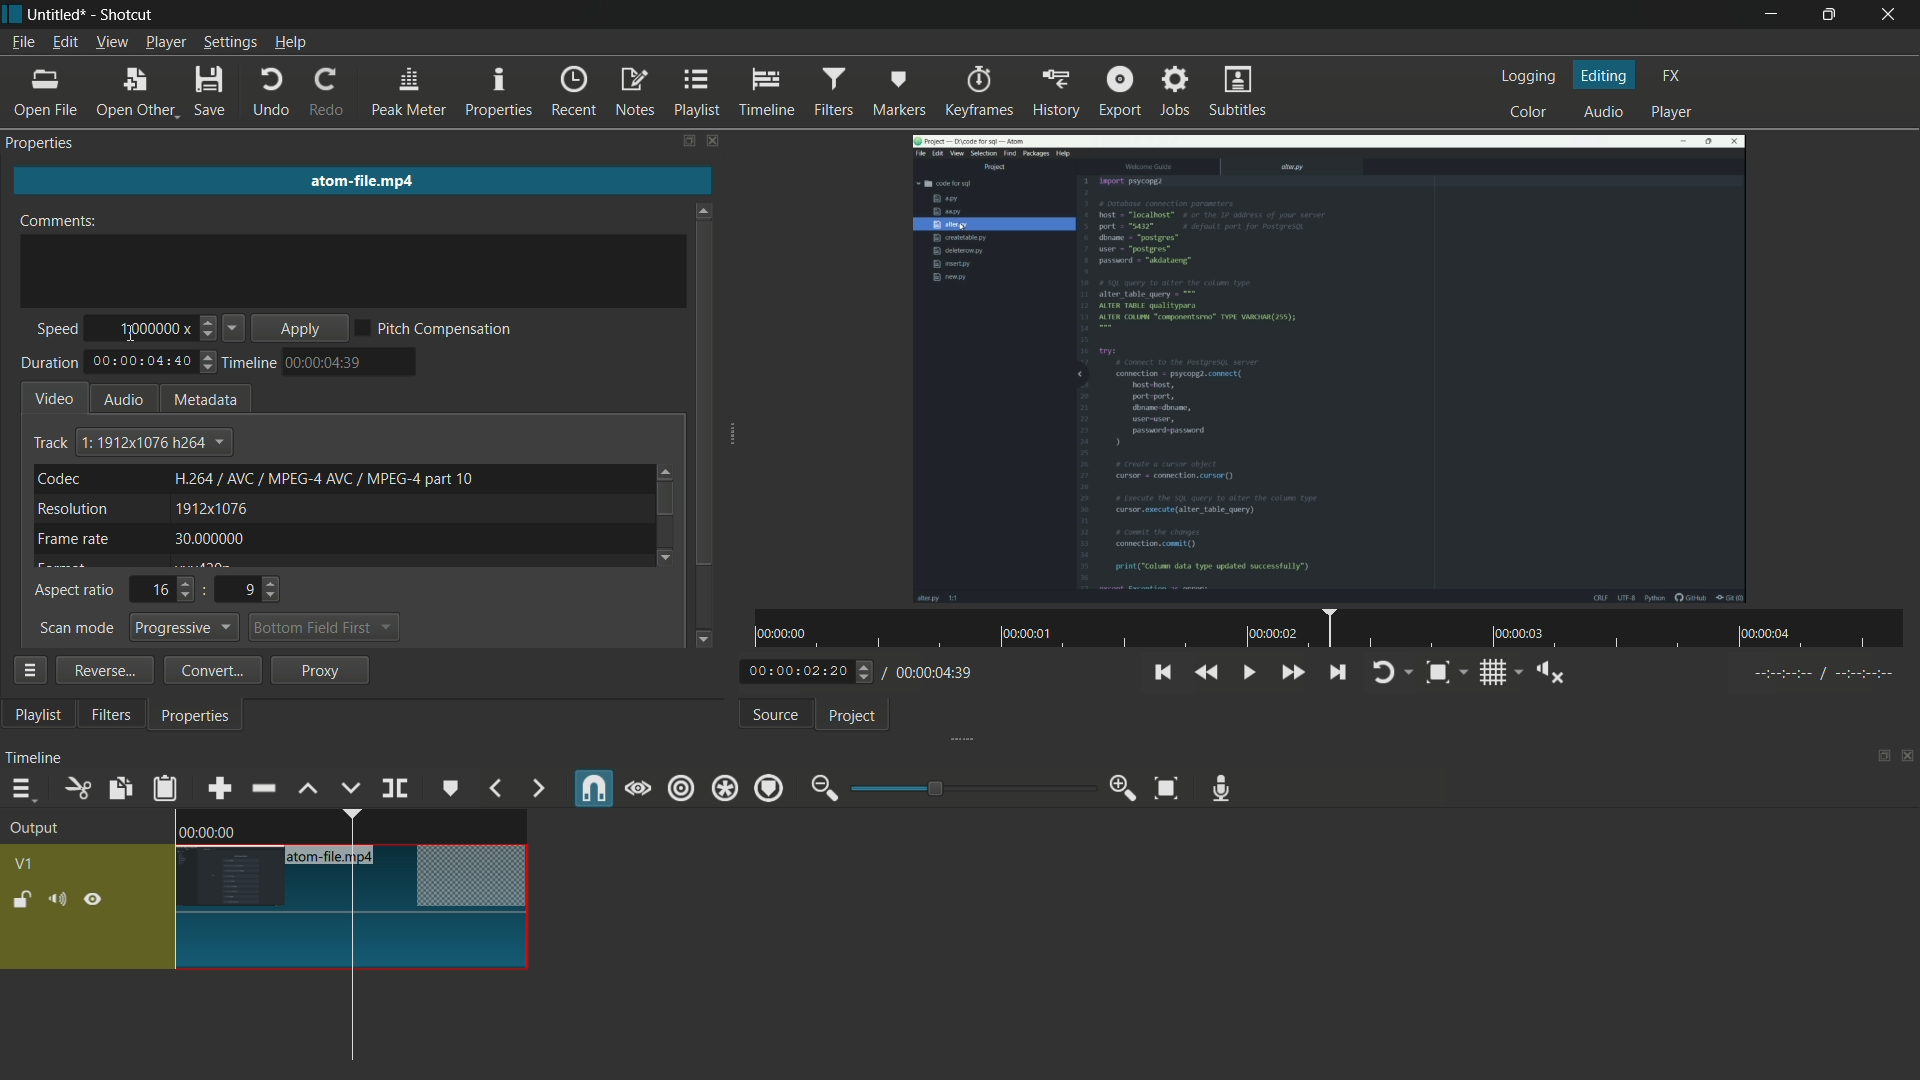 This screenshot has height=1080, width=1920. I want to click on zoom timeline to fit, so click(1167, 788).